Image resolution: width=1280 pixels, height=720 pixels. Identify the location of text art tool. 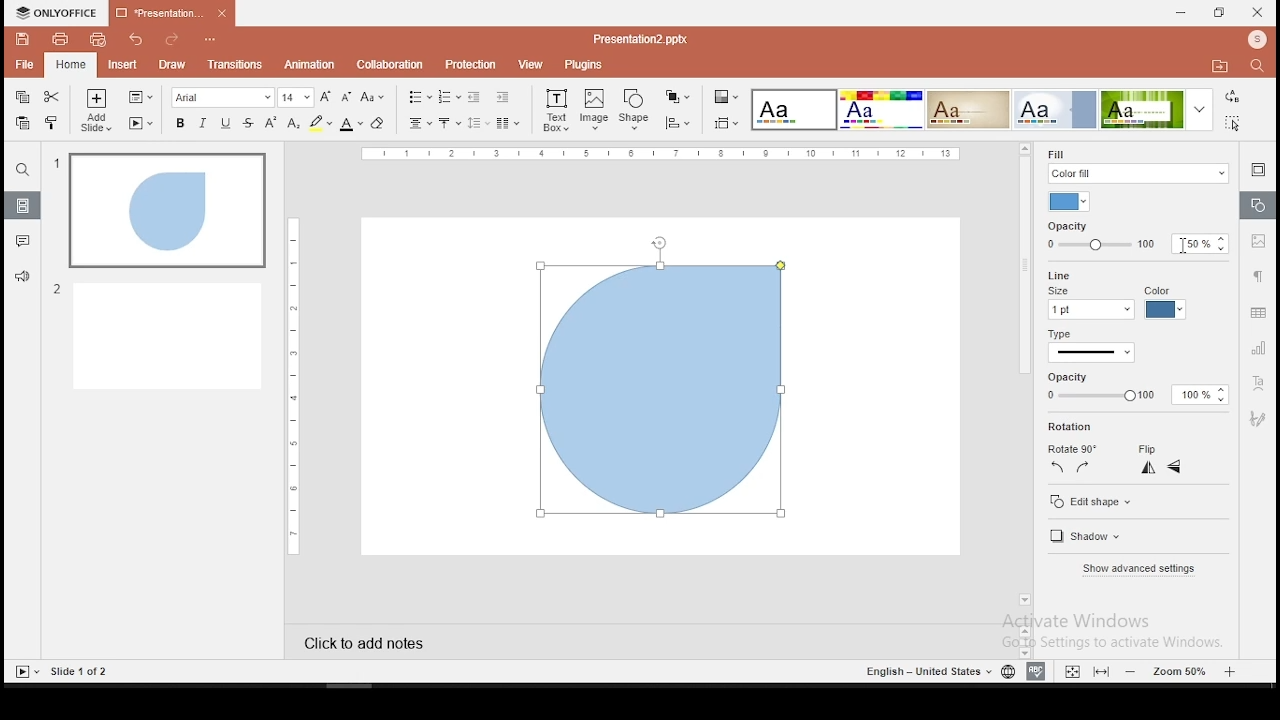
(1260, 382).